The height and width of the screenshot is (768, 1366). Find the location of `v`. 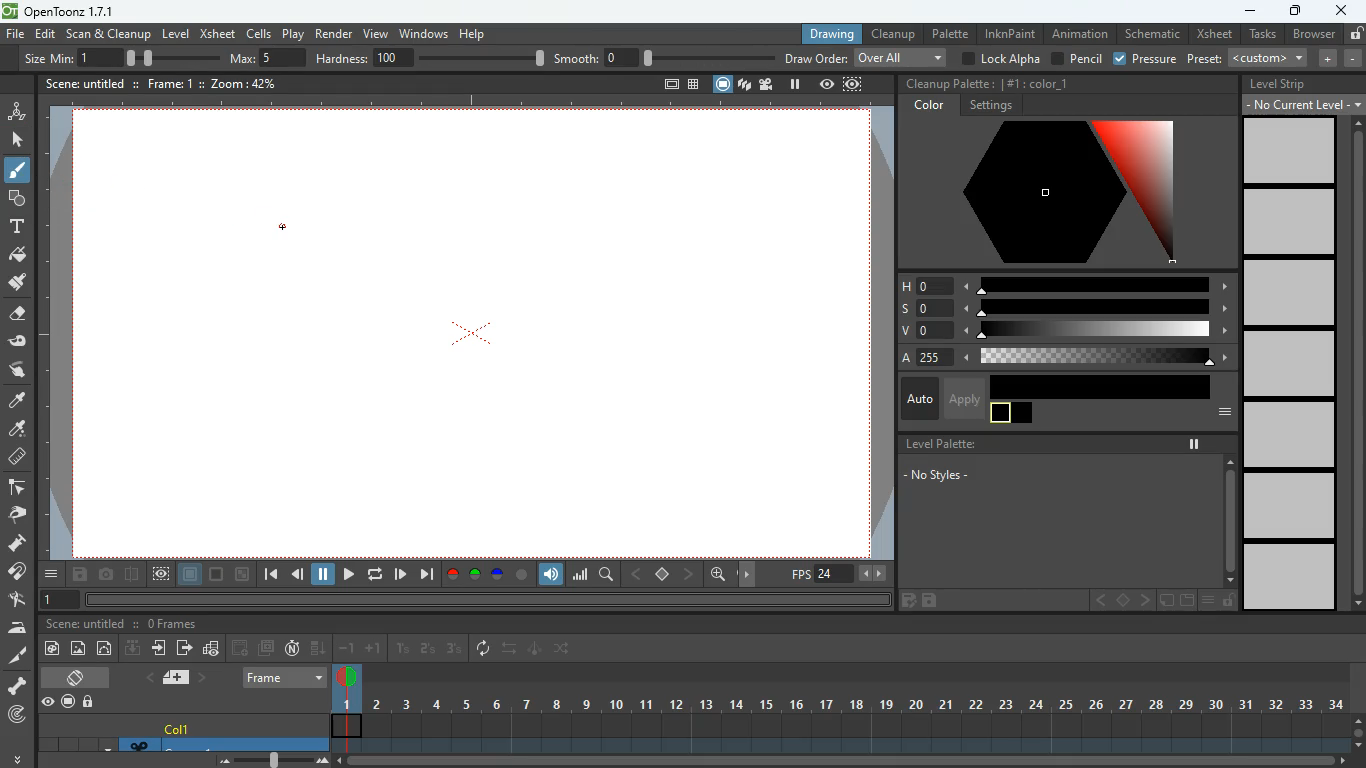

v is located at coordinates (1061, 332).